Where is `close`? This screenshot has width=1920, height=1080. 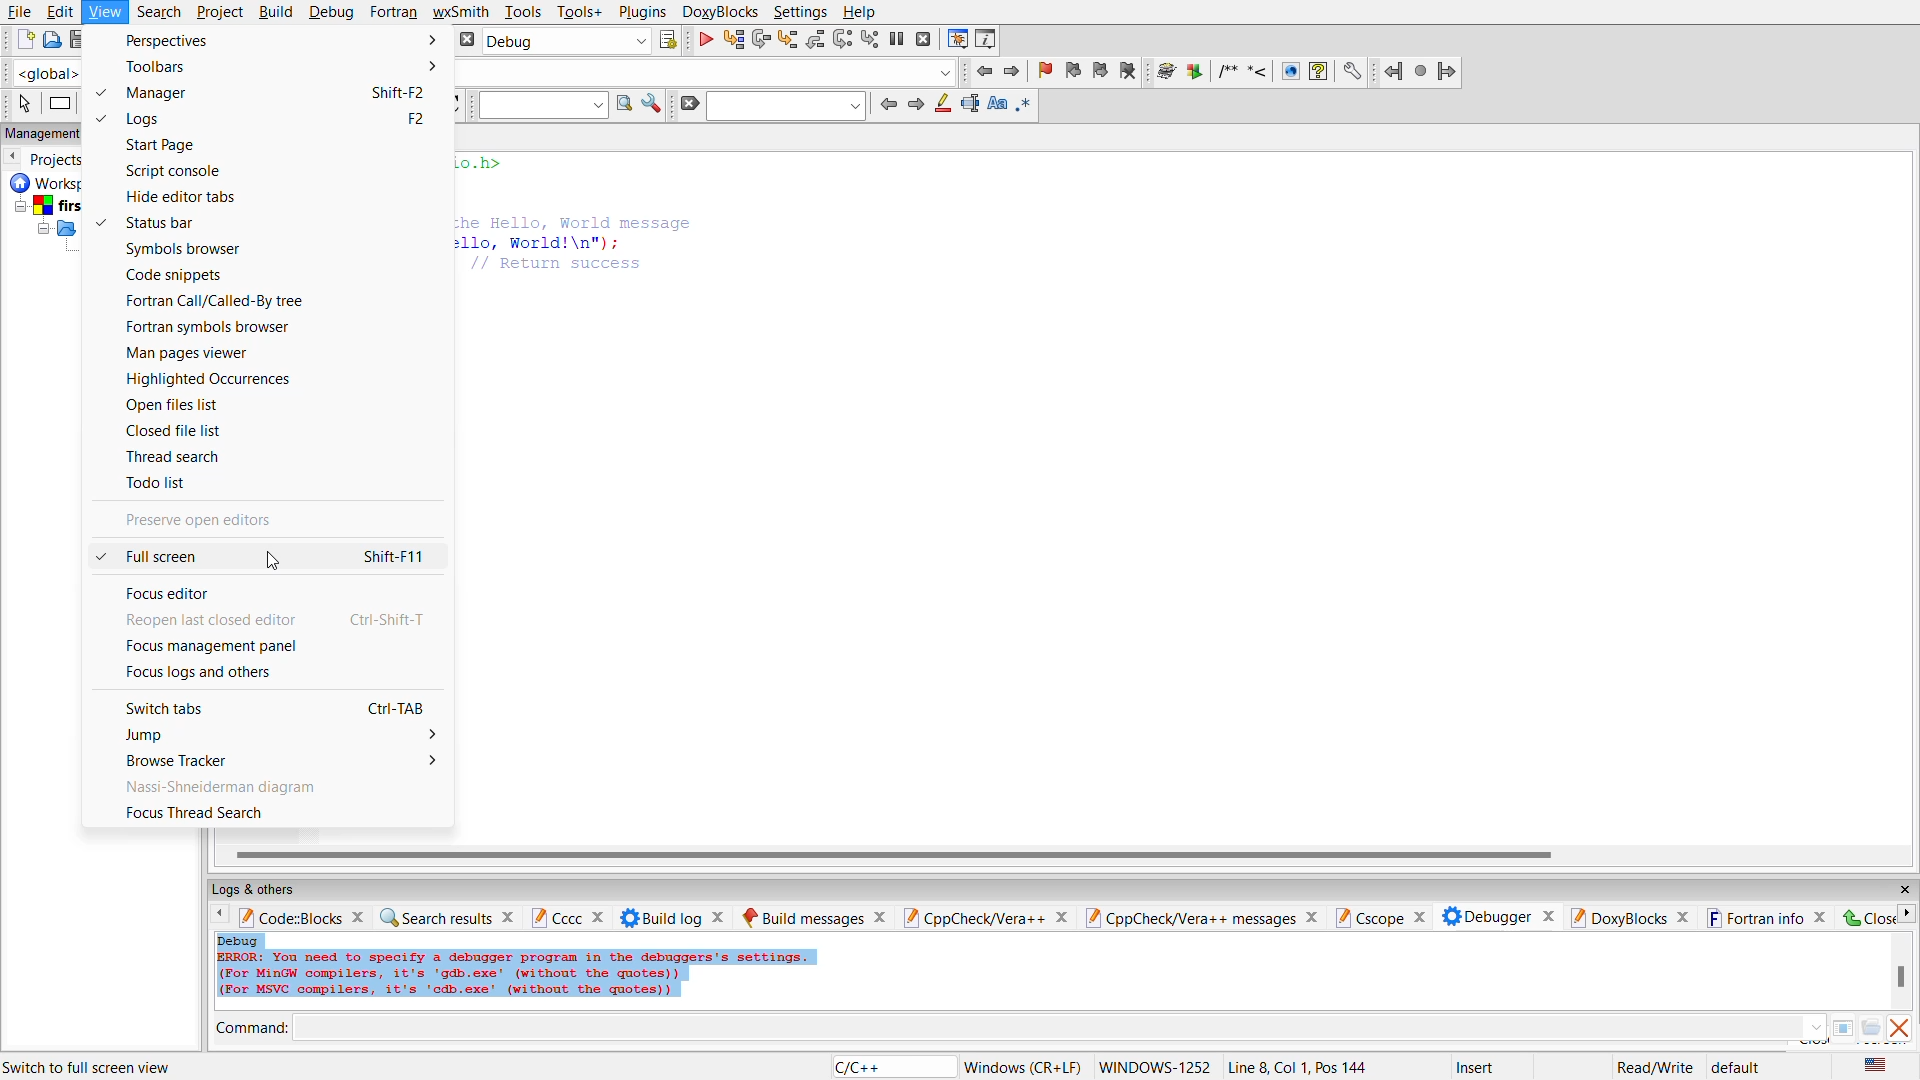
close is located at coordinates (1901, 890).